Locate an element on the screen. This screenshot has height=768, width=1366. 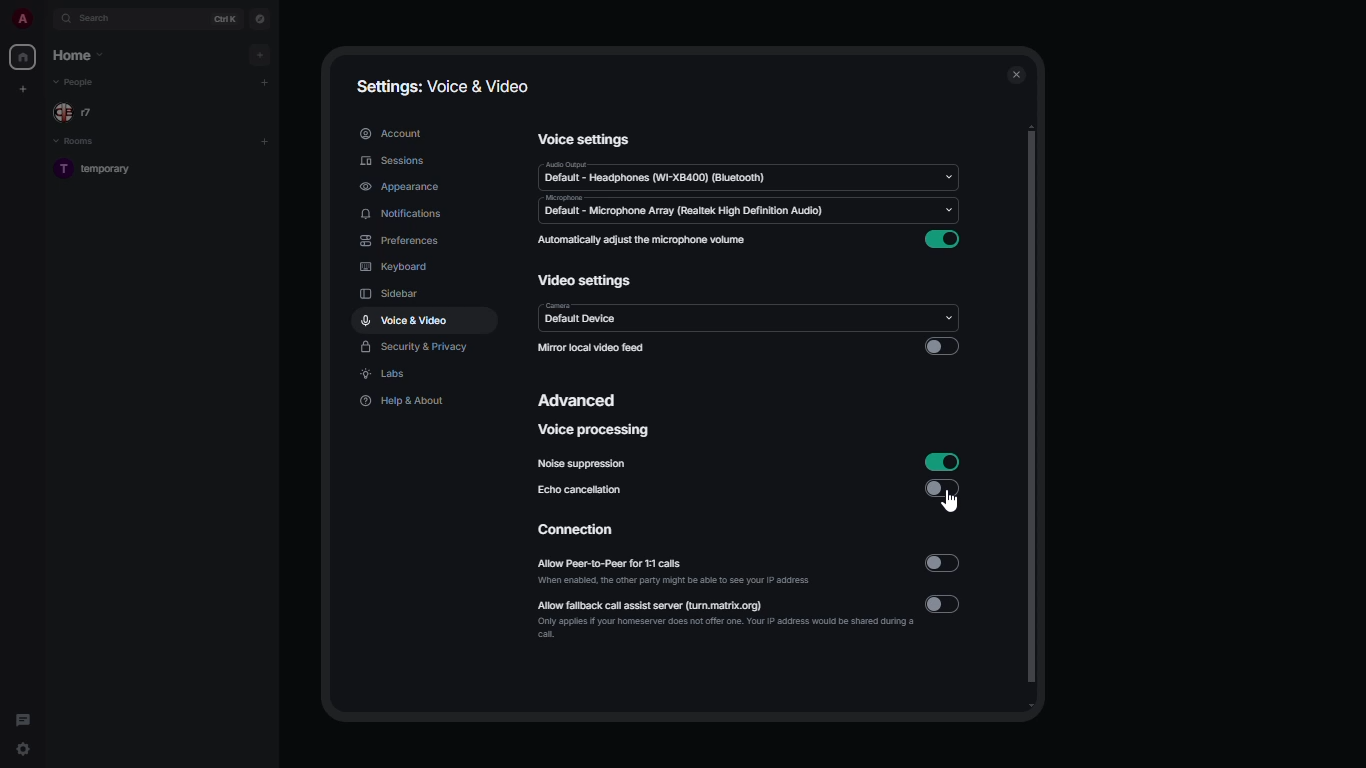
settings: voice & video is located at coordinates (446, 87).